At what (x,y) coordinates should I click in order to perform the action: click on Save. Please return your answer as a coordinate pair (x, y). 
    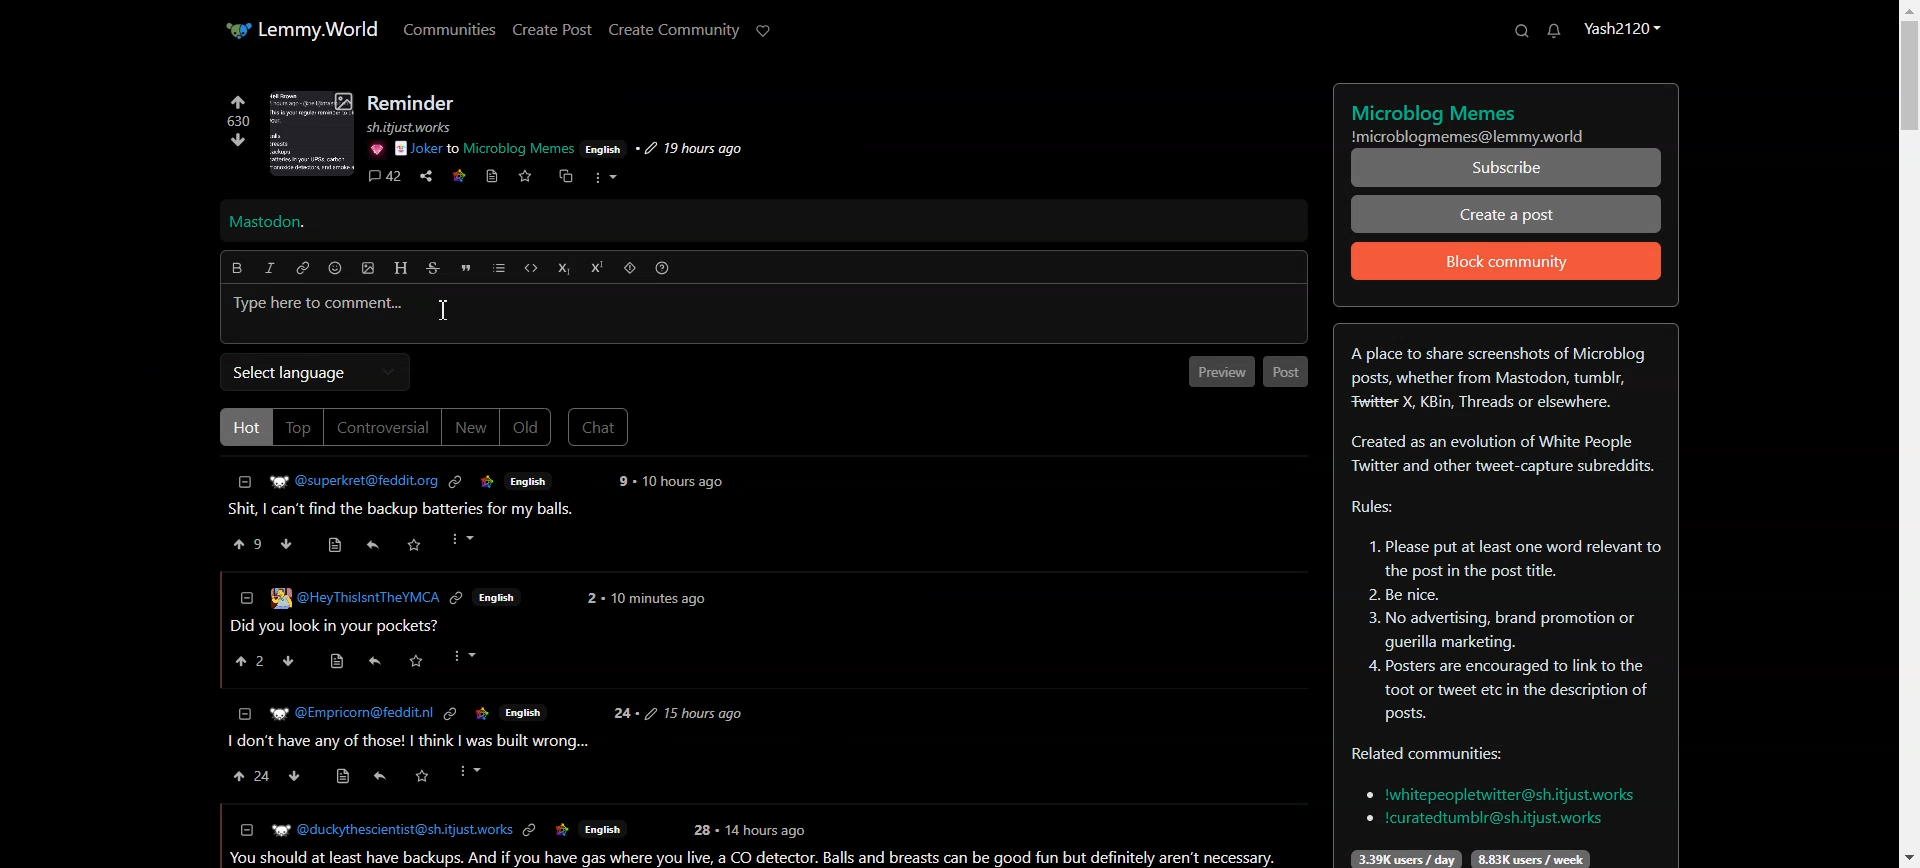
    Looking at the image, I should click on (524, 176).